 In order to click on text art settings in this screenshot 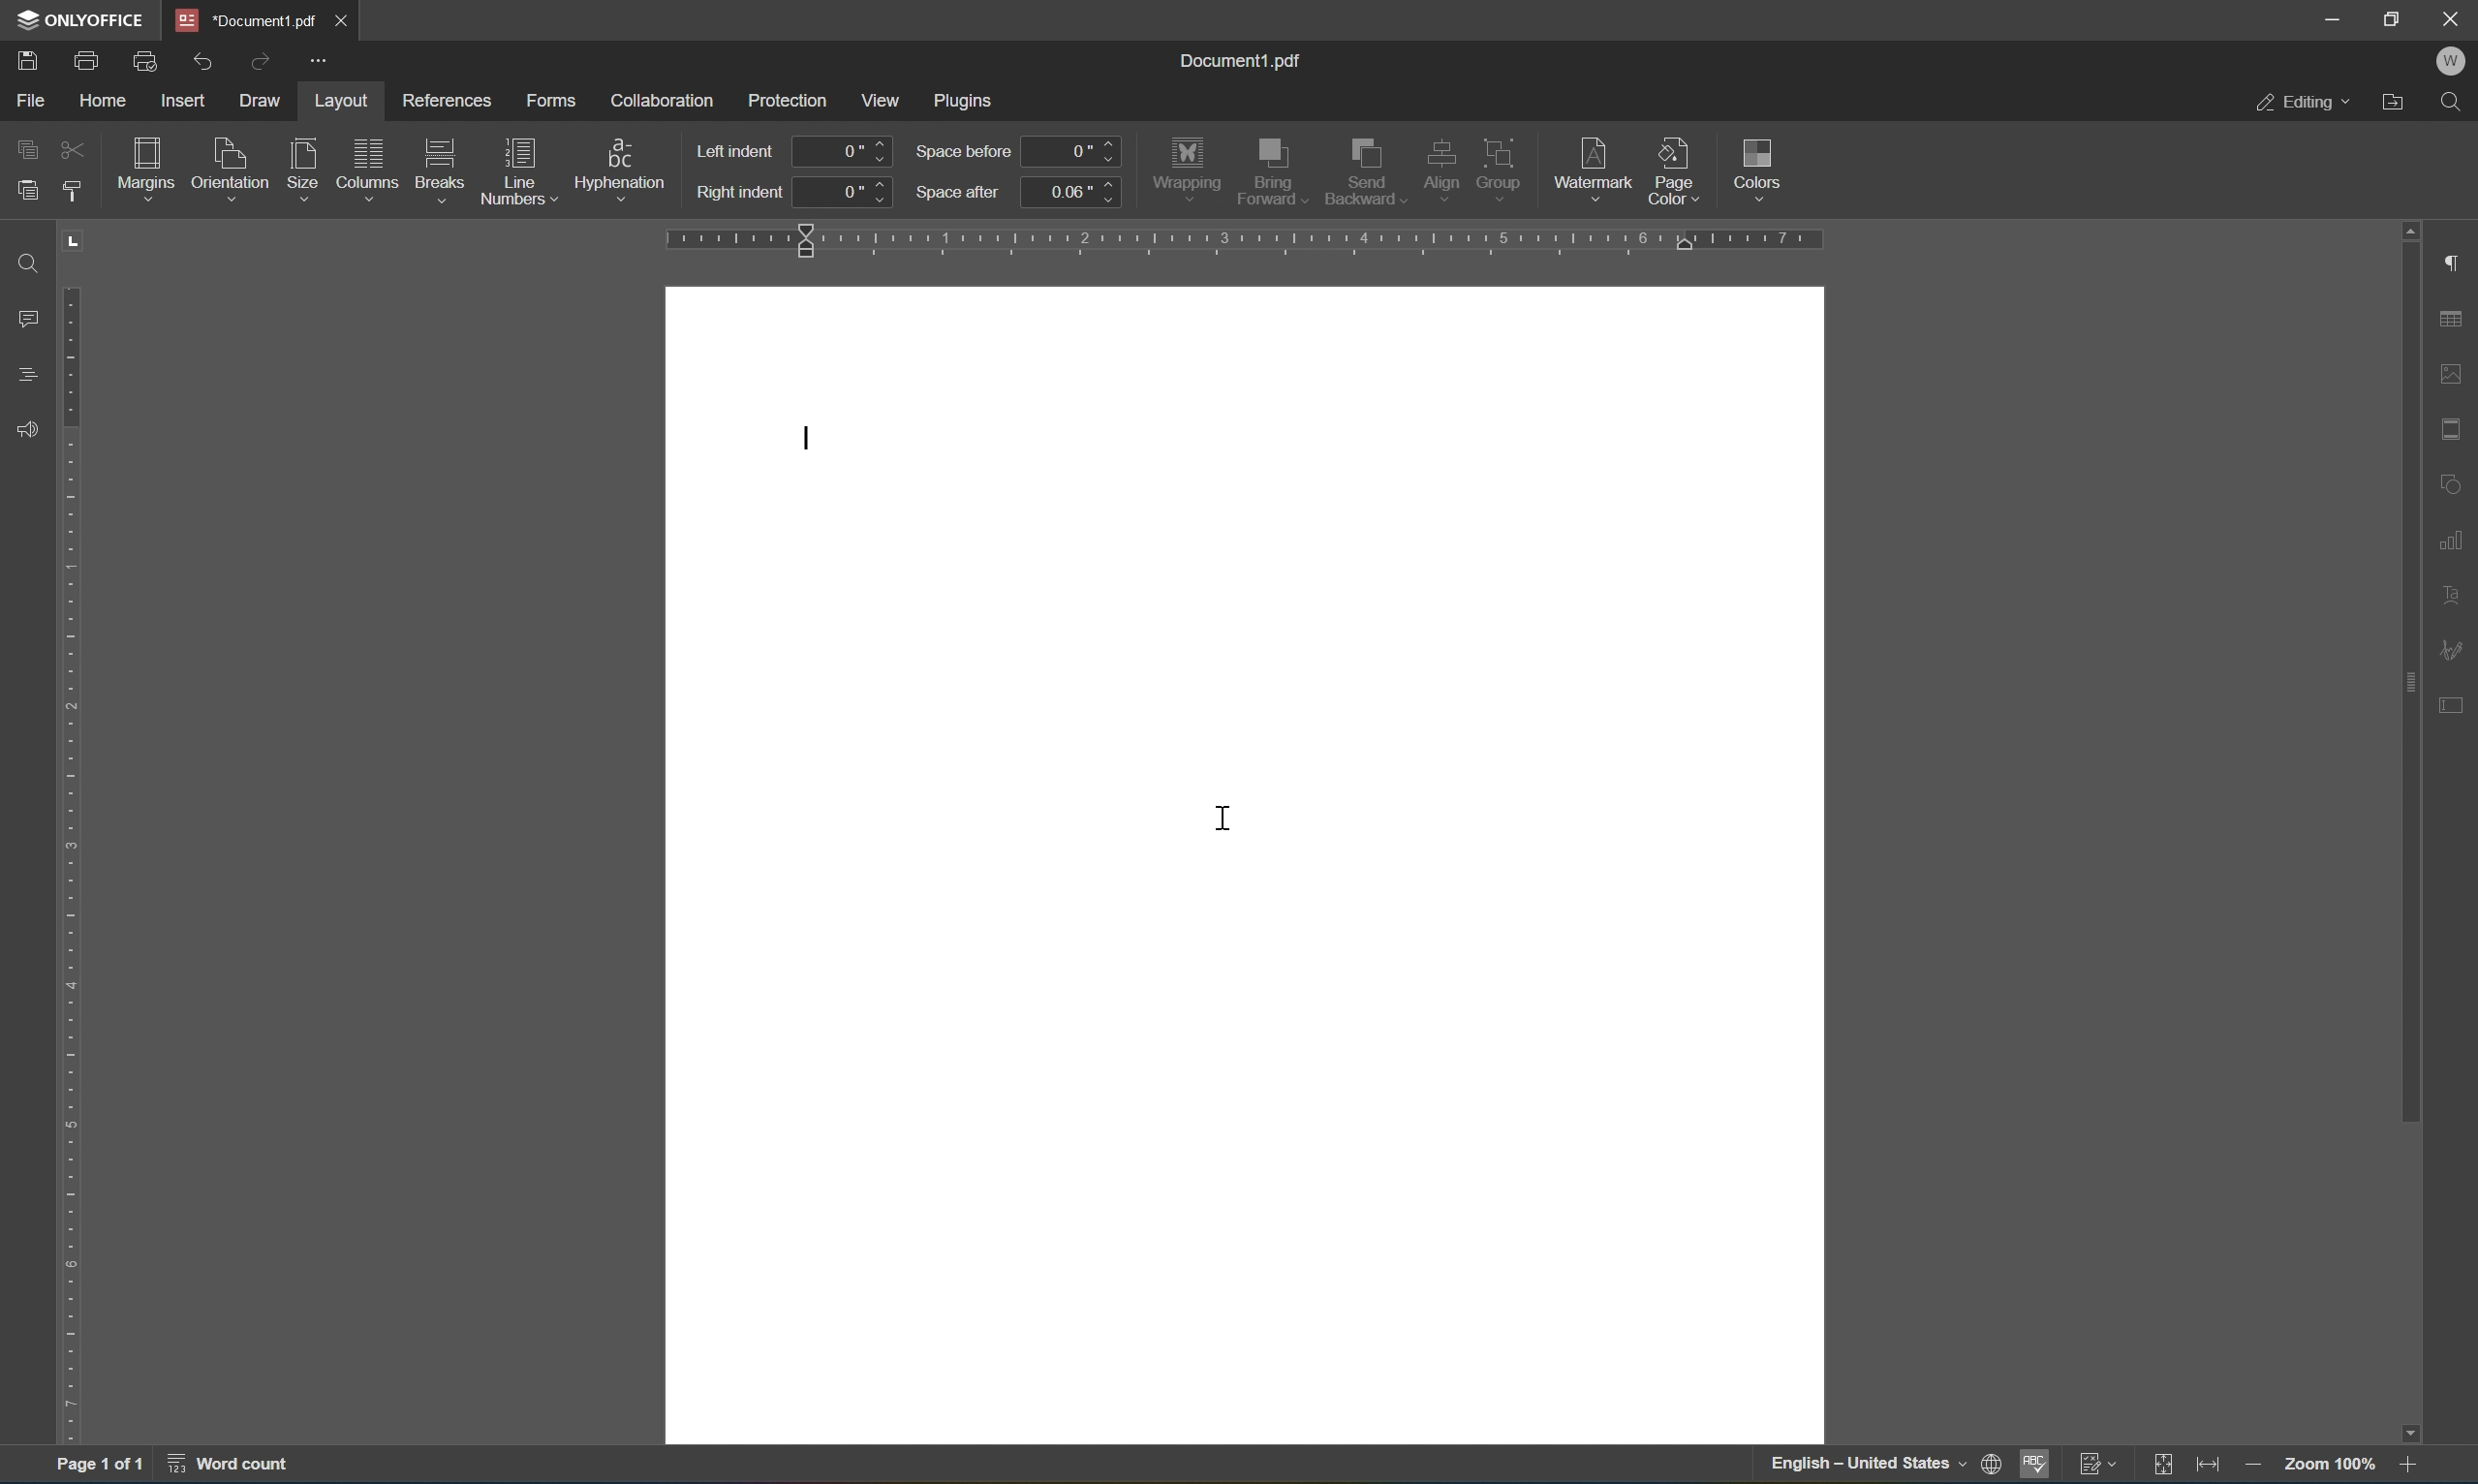, I will do `click(2456, 591)`.